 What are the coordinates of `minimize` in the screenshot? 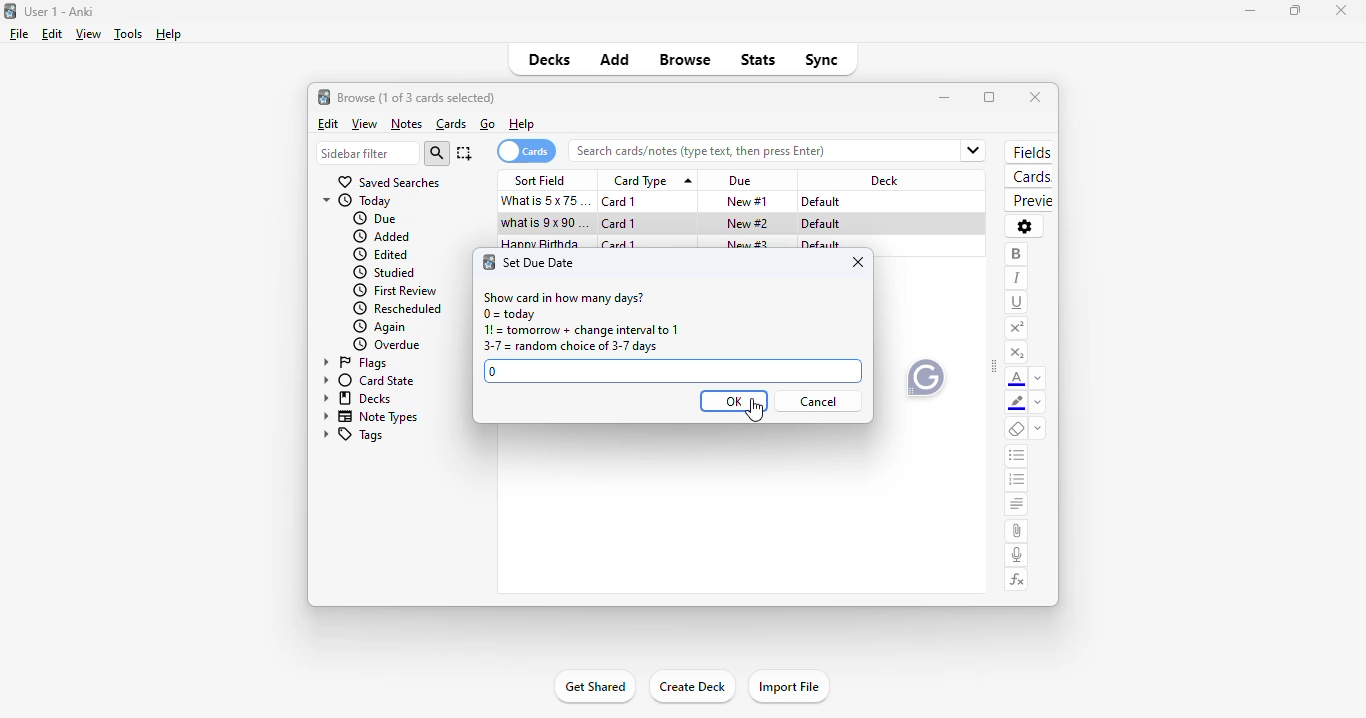 It's located at (1250, 11).